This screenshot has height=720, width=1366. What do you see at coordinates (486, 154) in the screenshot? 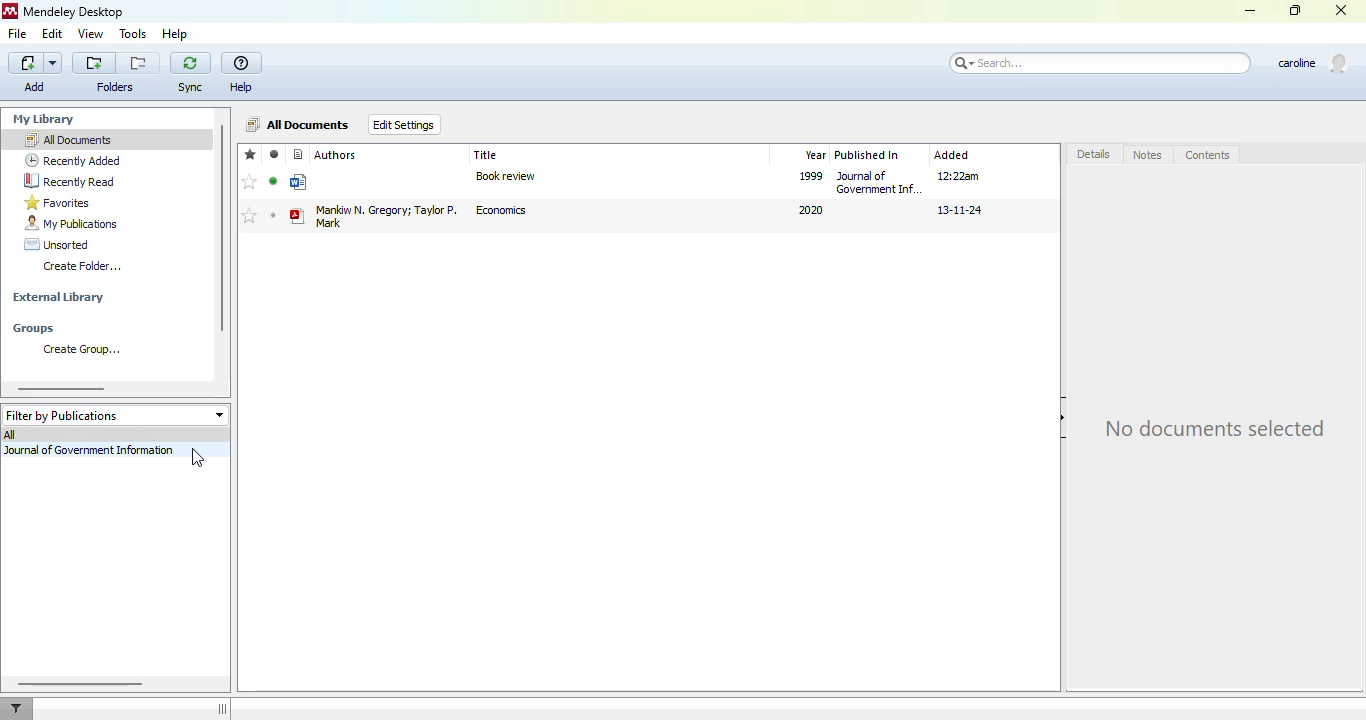
I see `title` at bounding box center [486, 154].